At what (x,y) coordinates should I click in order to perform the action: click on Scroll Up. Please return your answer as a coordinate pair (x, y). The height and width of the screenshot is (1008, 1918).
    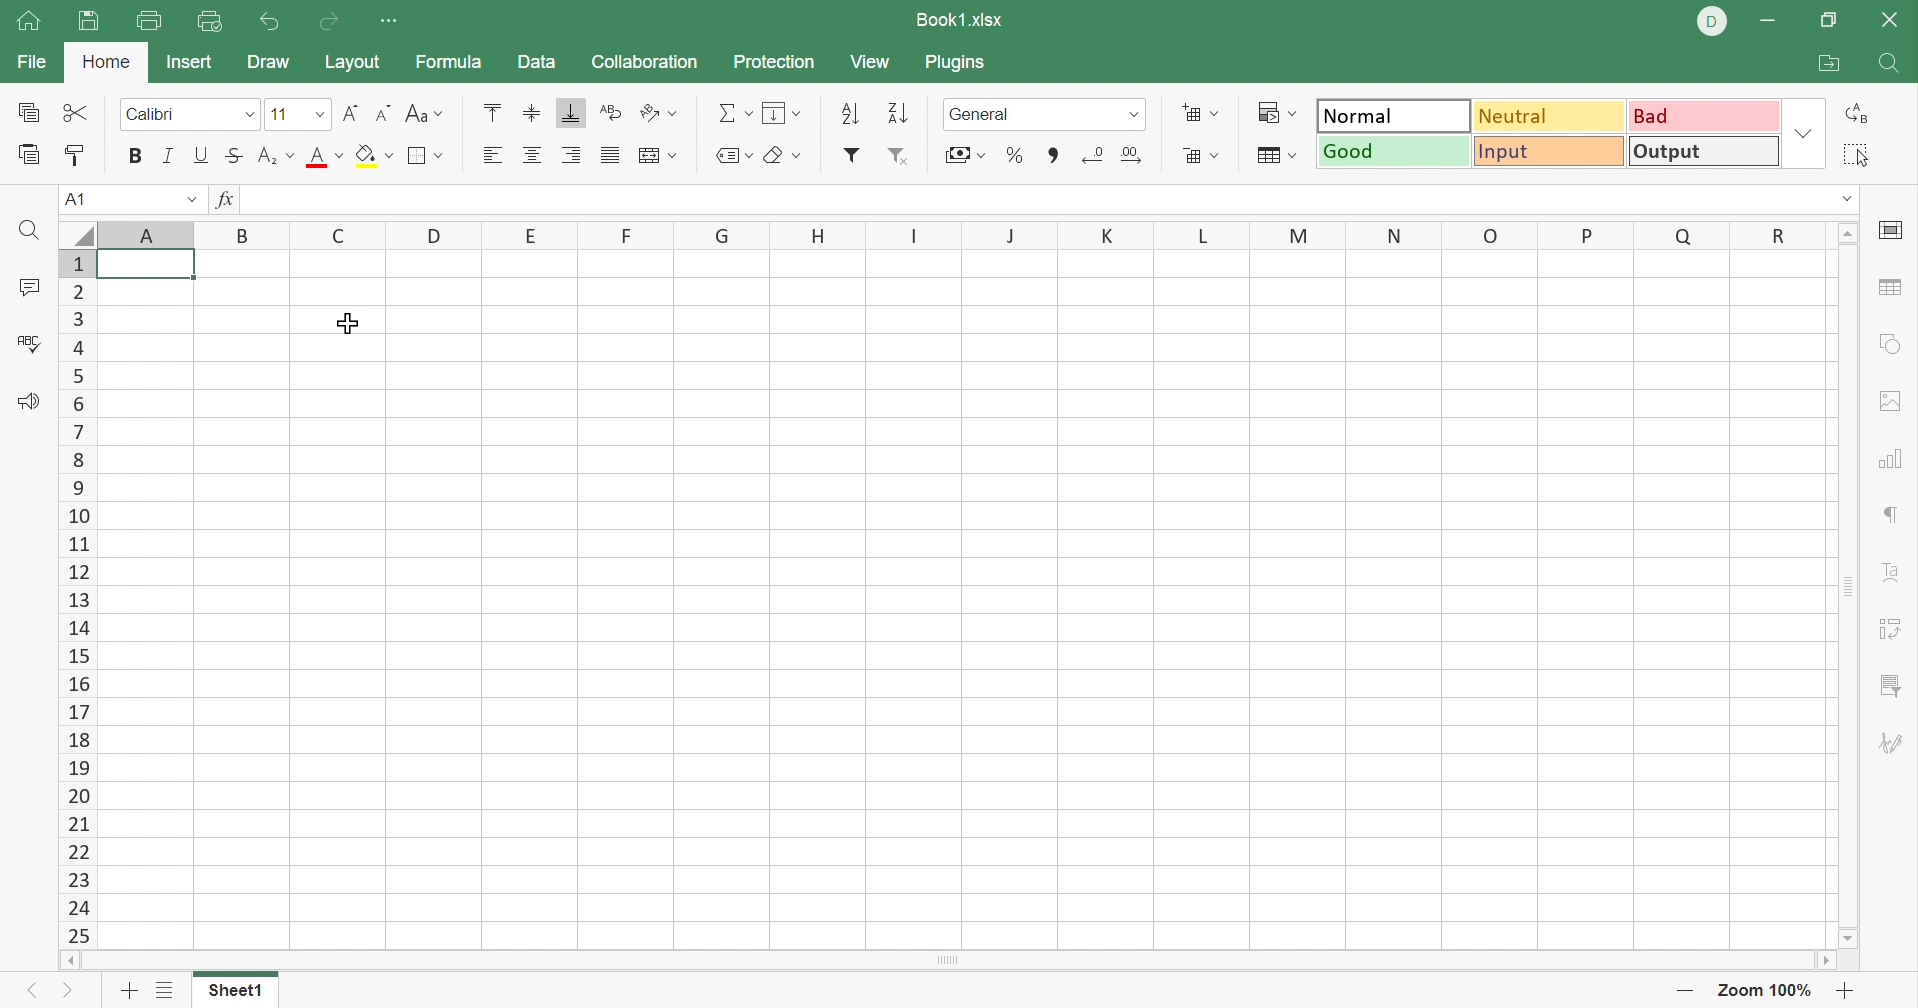
    Looking at the image, I should click on (1847, 234).